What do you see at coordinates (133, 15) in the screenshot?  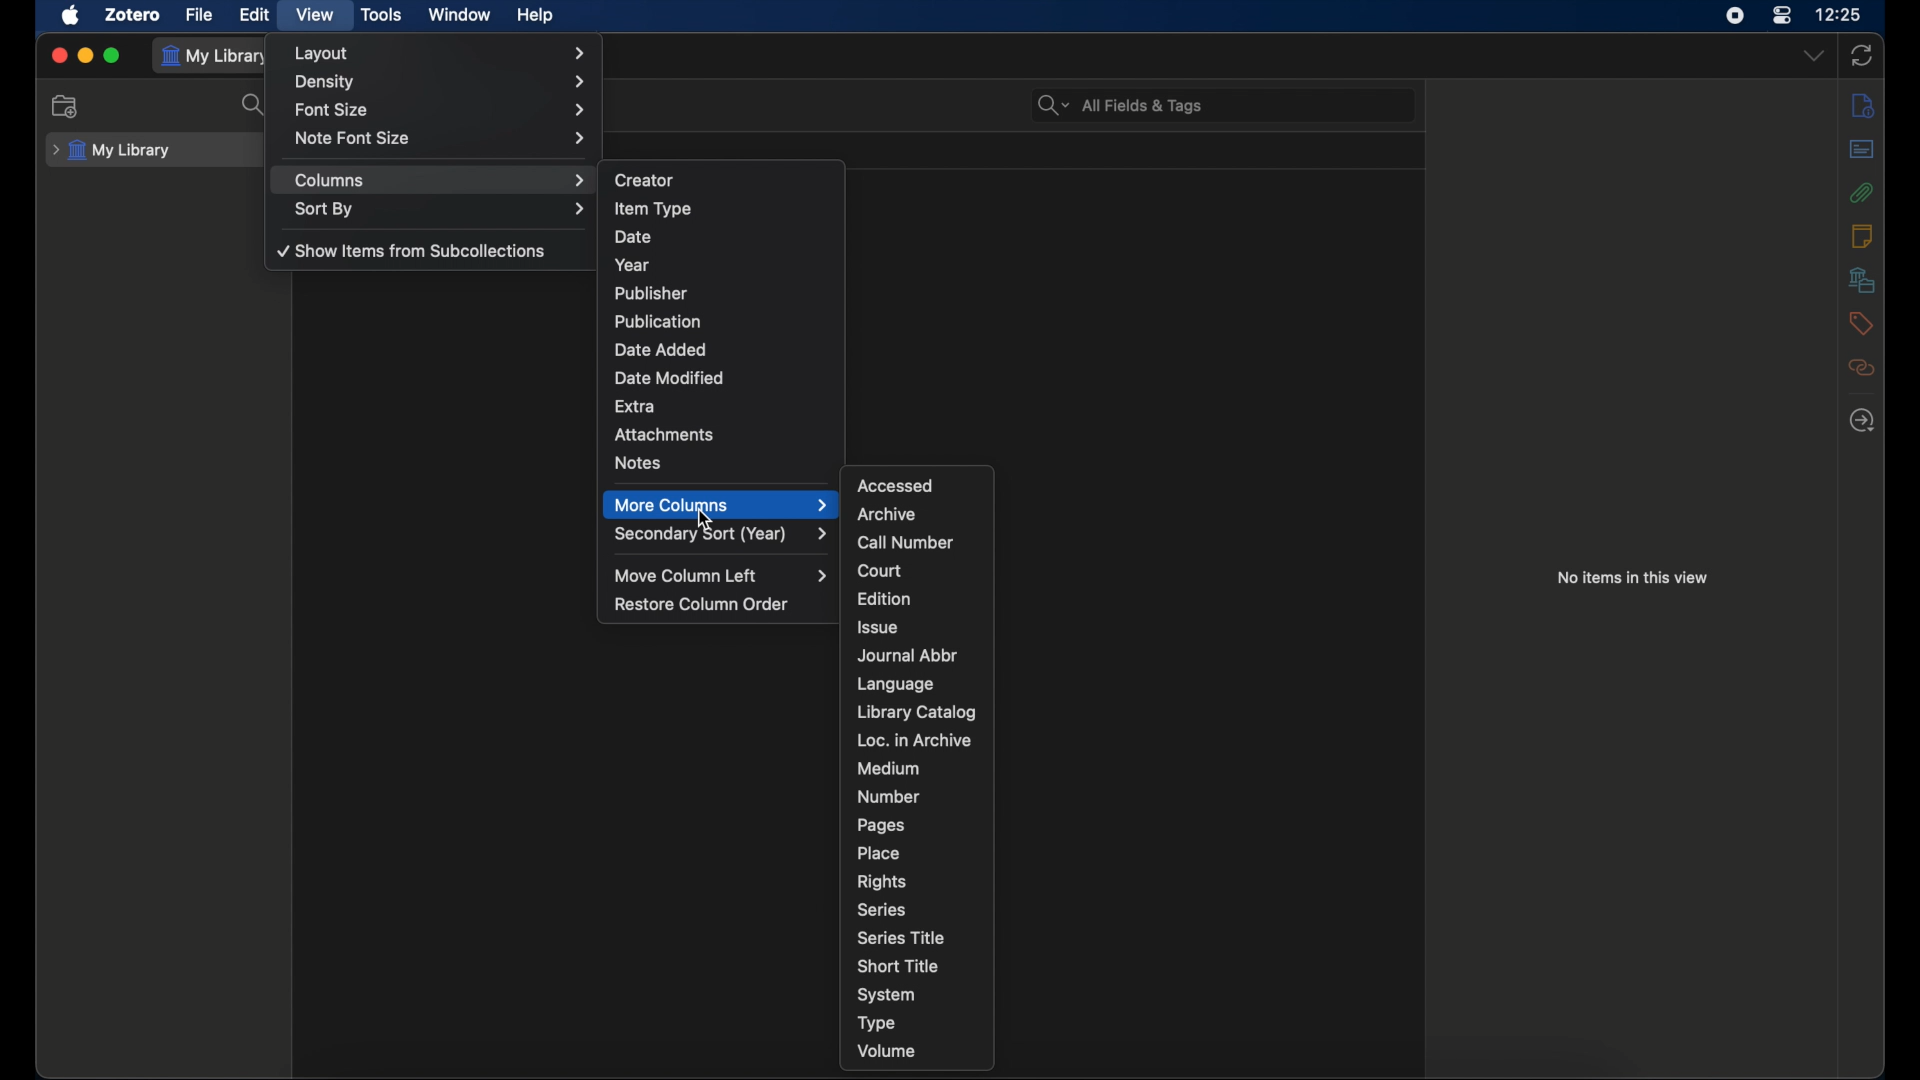 I see `zotero` at bounding box center [133, 15].